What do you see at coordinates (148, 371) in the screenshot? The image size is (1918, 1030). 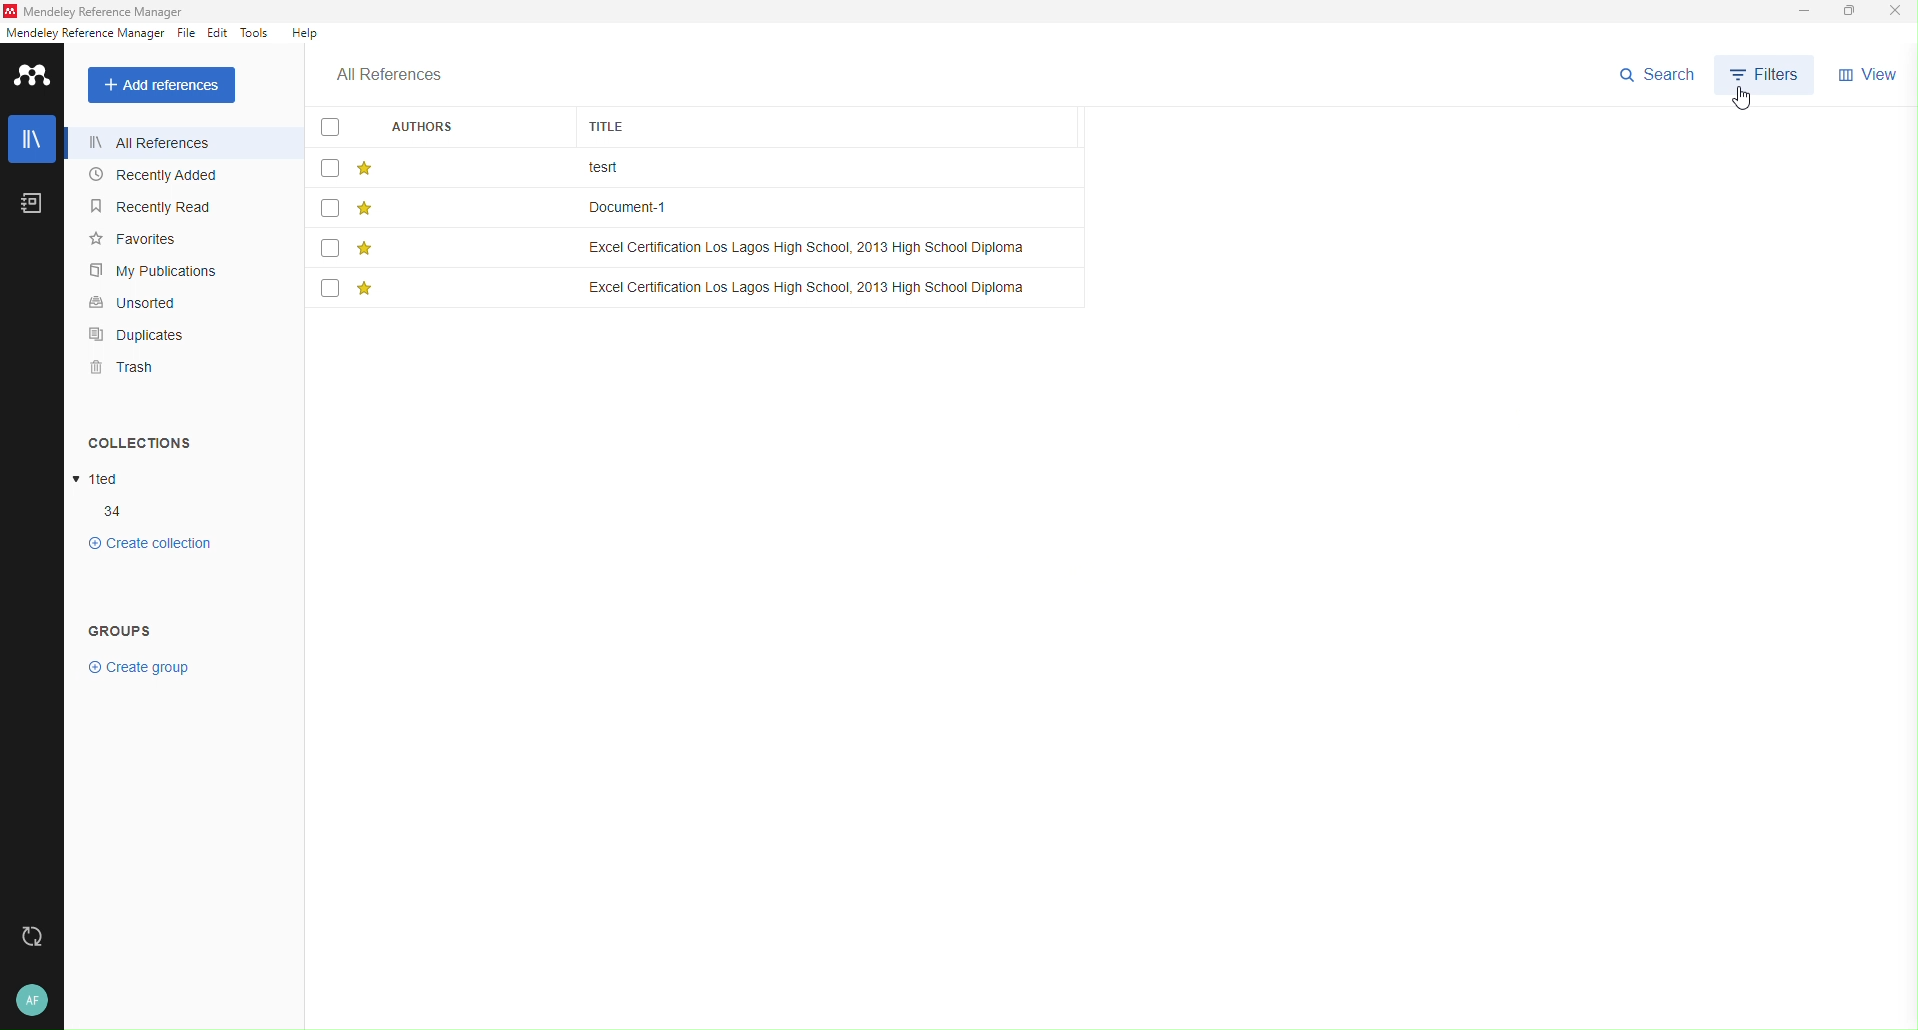 I see `Trash` at bounding box center [148, 371].